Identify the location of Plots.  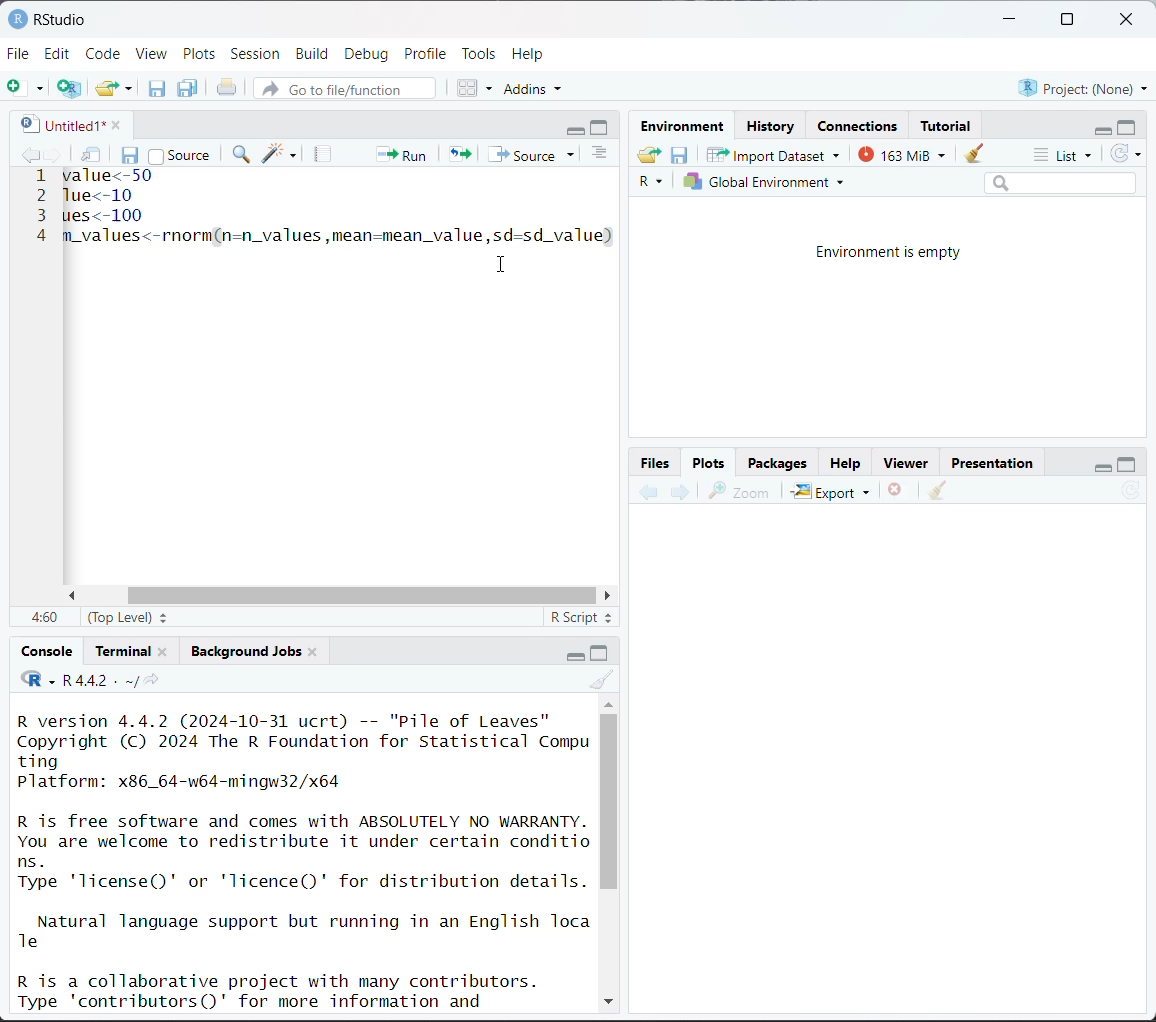
(200, 53).